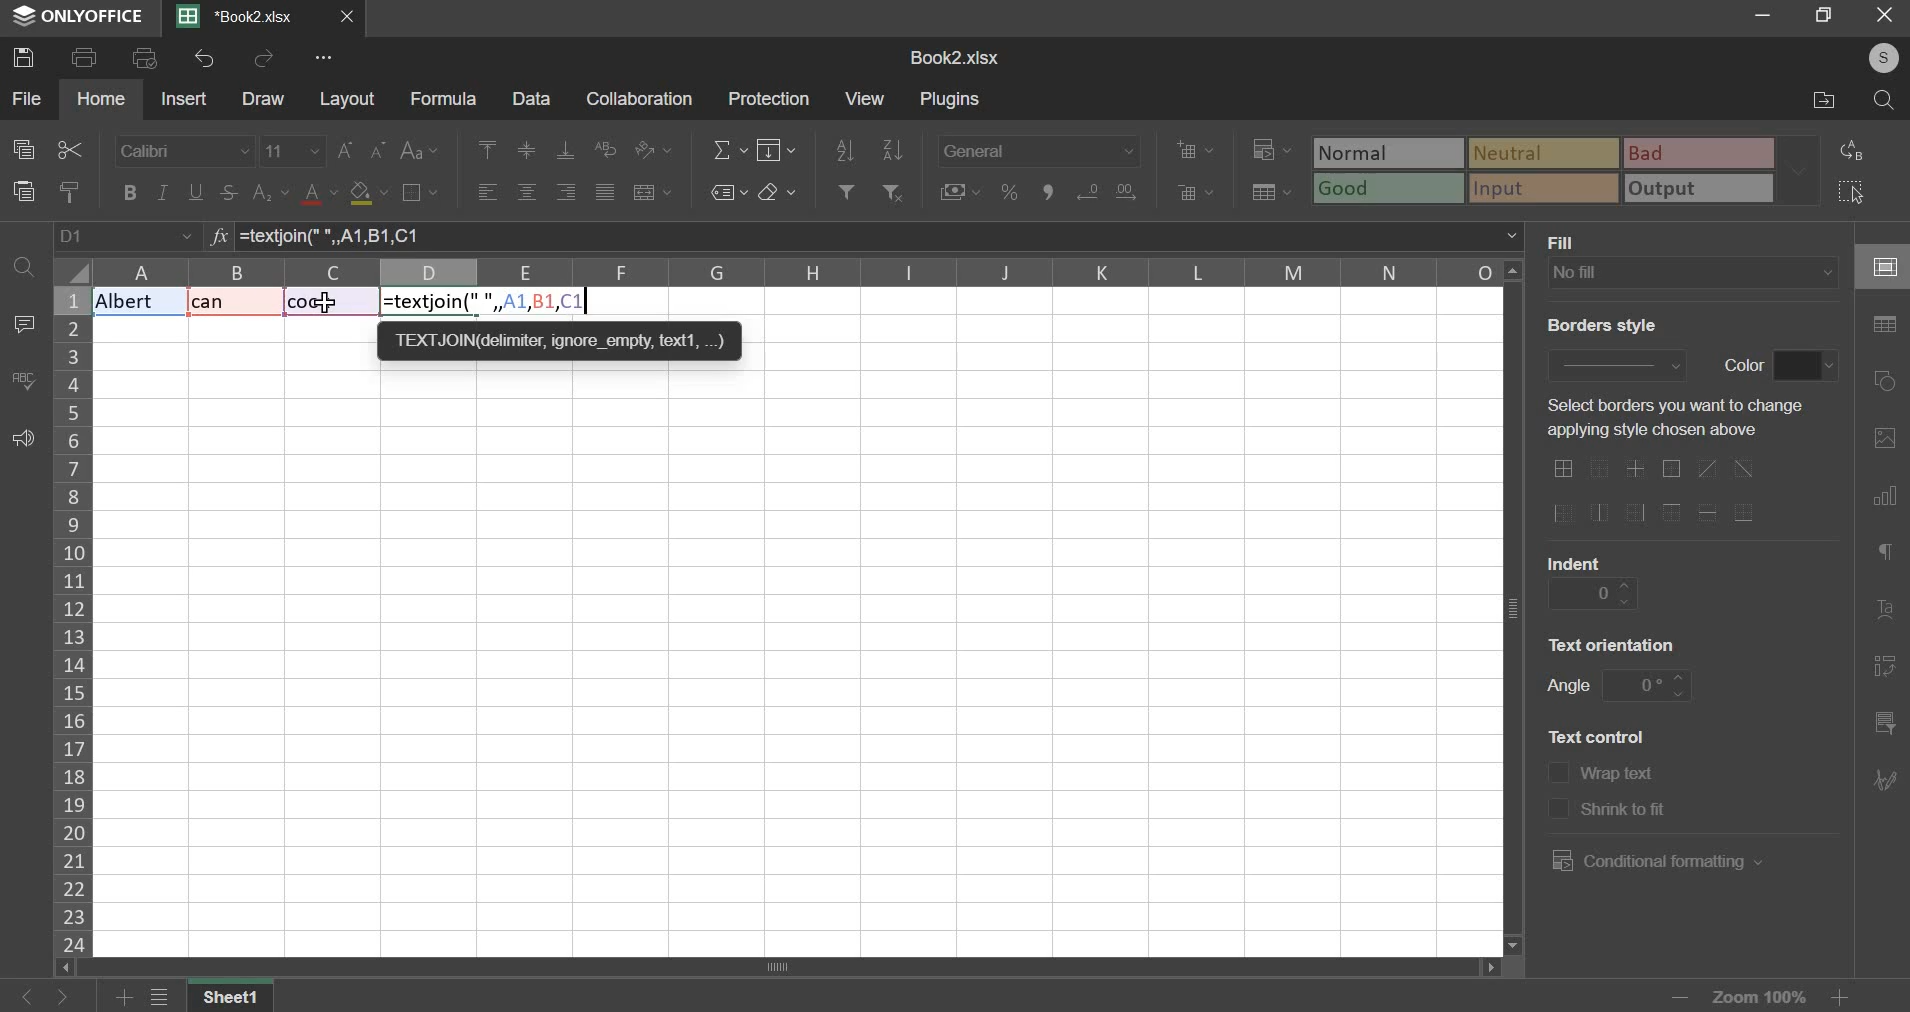  What do you see at coordinates (895, 191) in the screenshot?
I see `remove filter` at bounding box center [895, 191].